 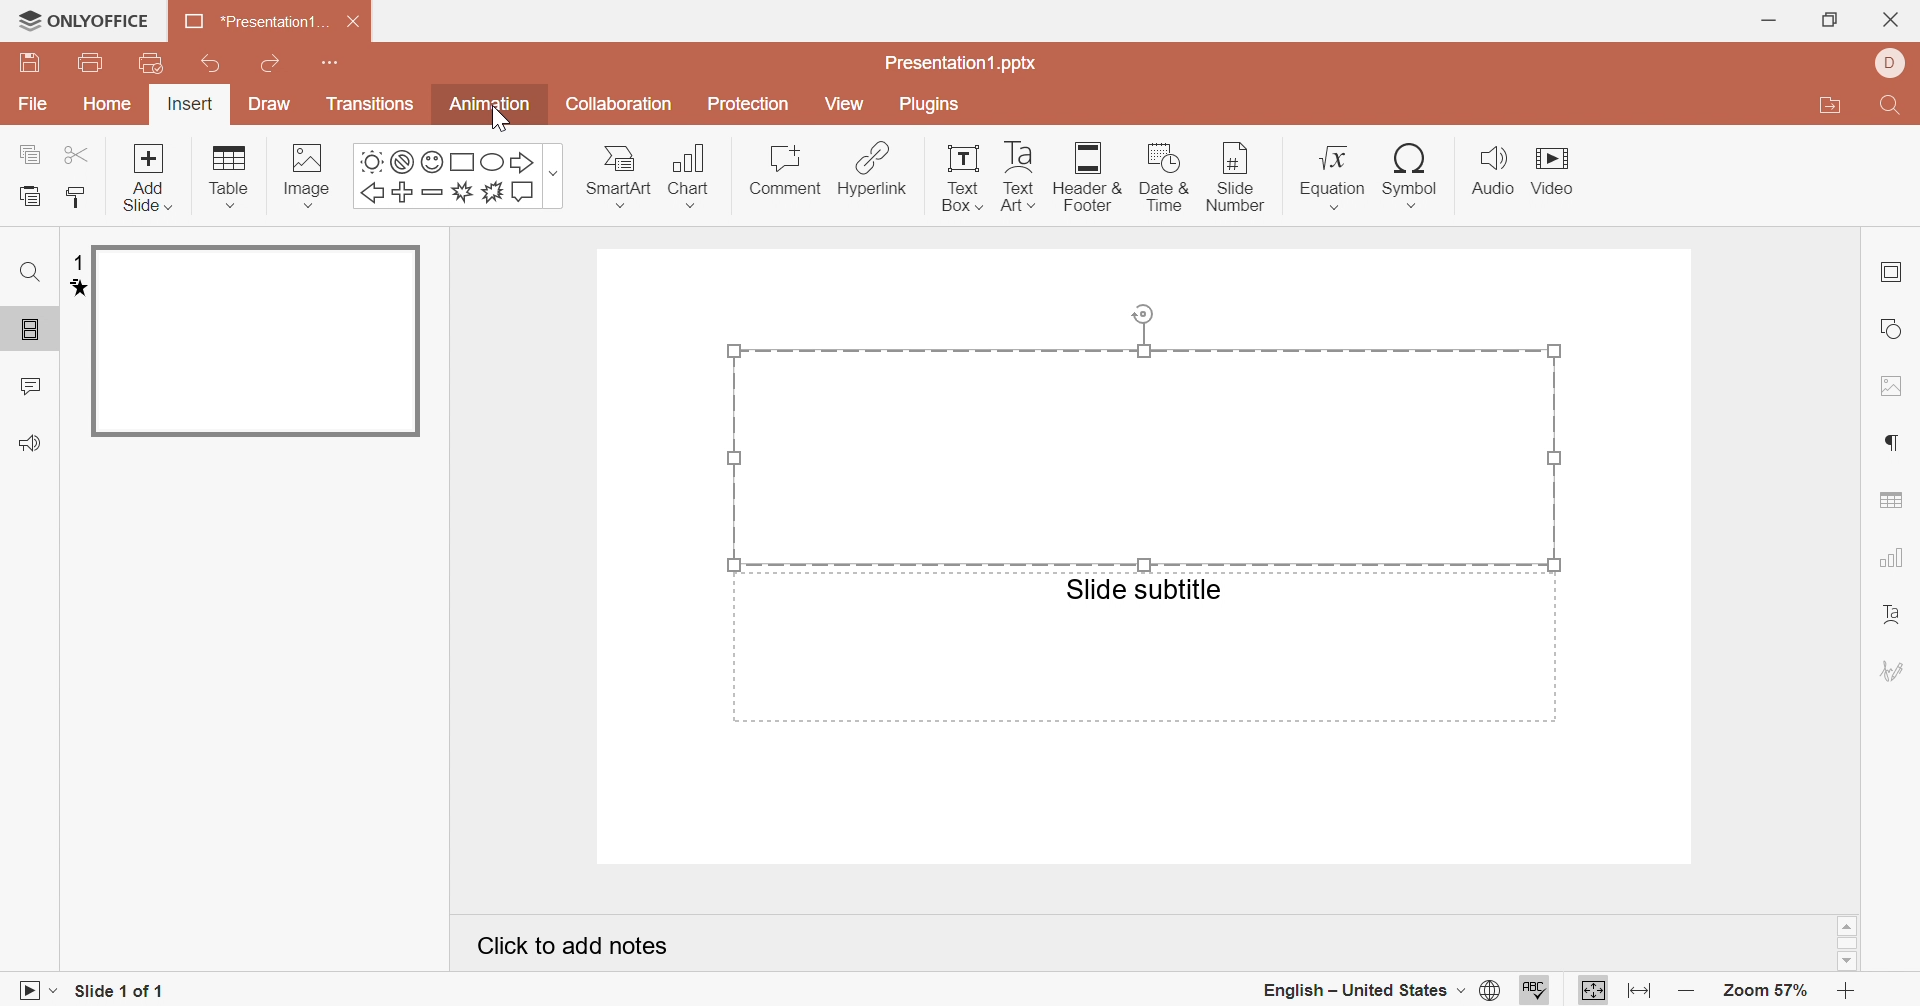 I want to click on symbol, so click(x=1413, y=176).